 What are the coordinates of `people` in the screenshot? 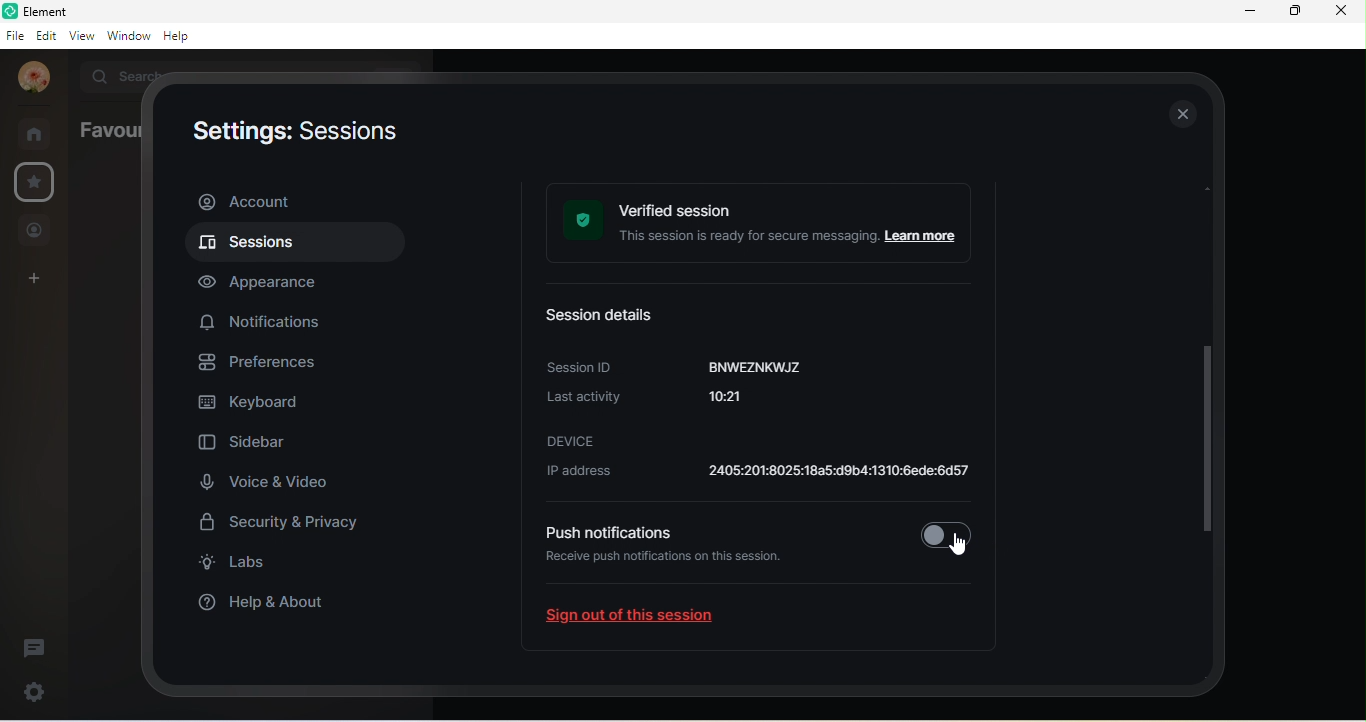 It's located at (35, 232).